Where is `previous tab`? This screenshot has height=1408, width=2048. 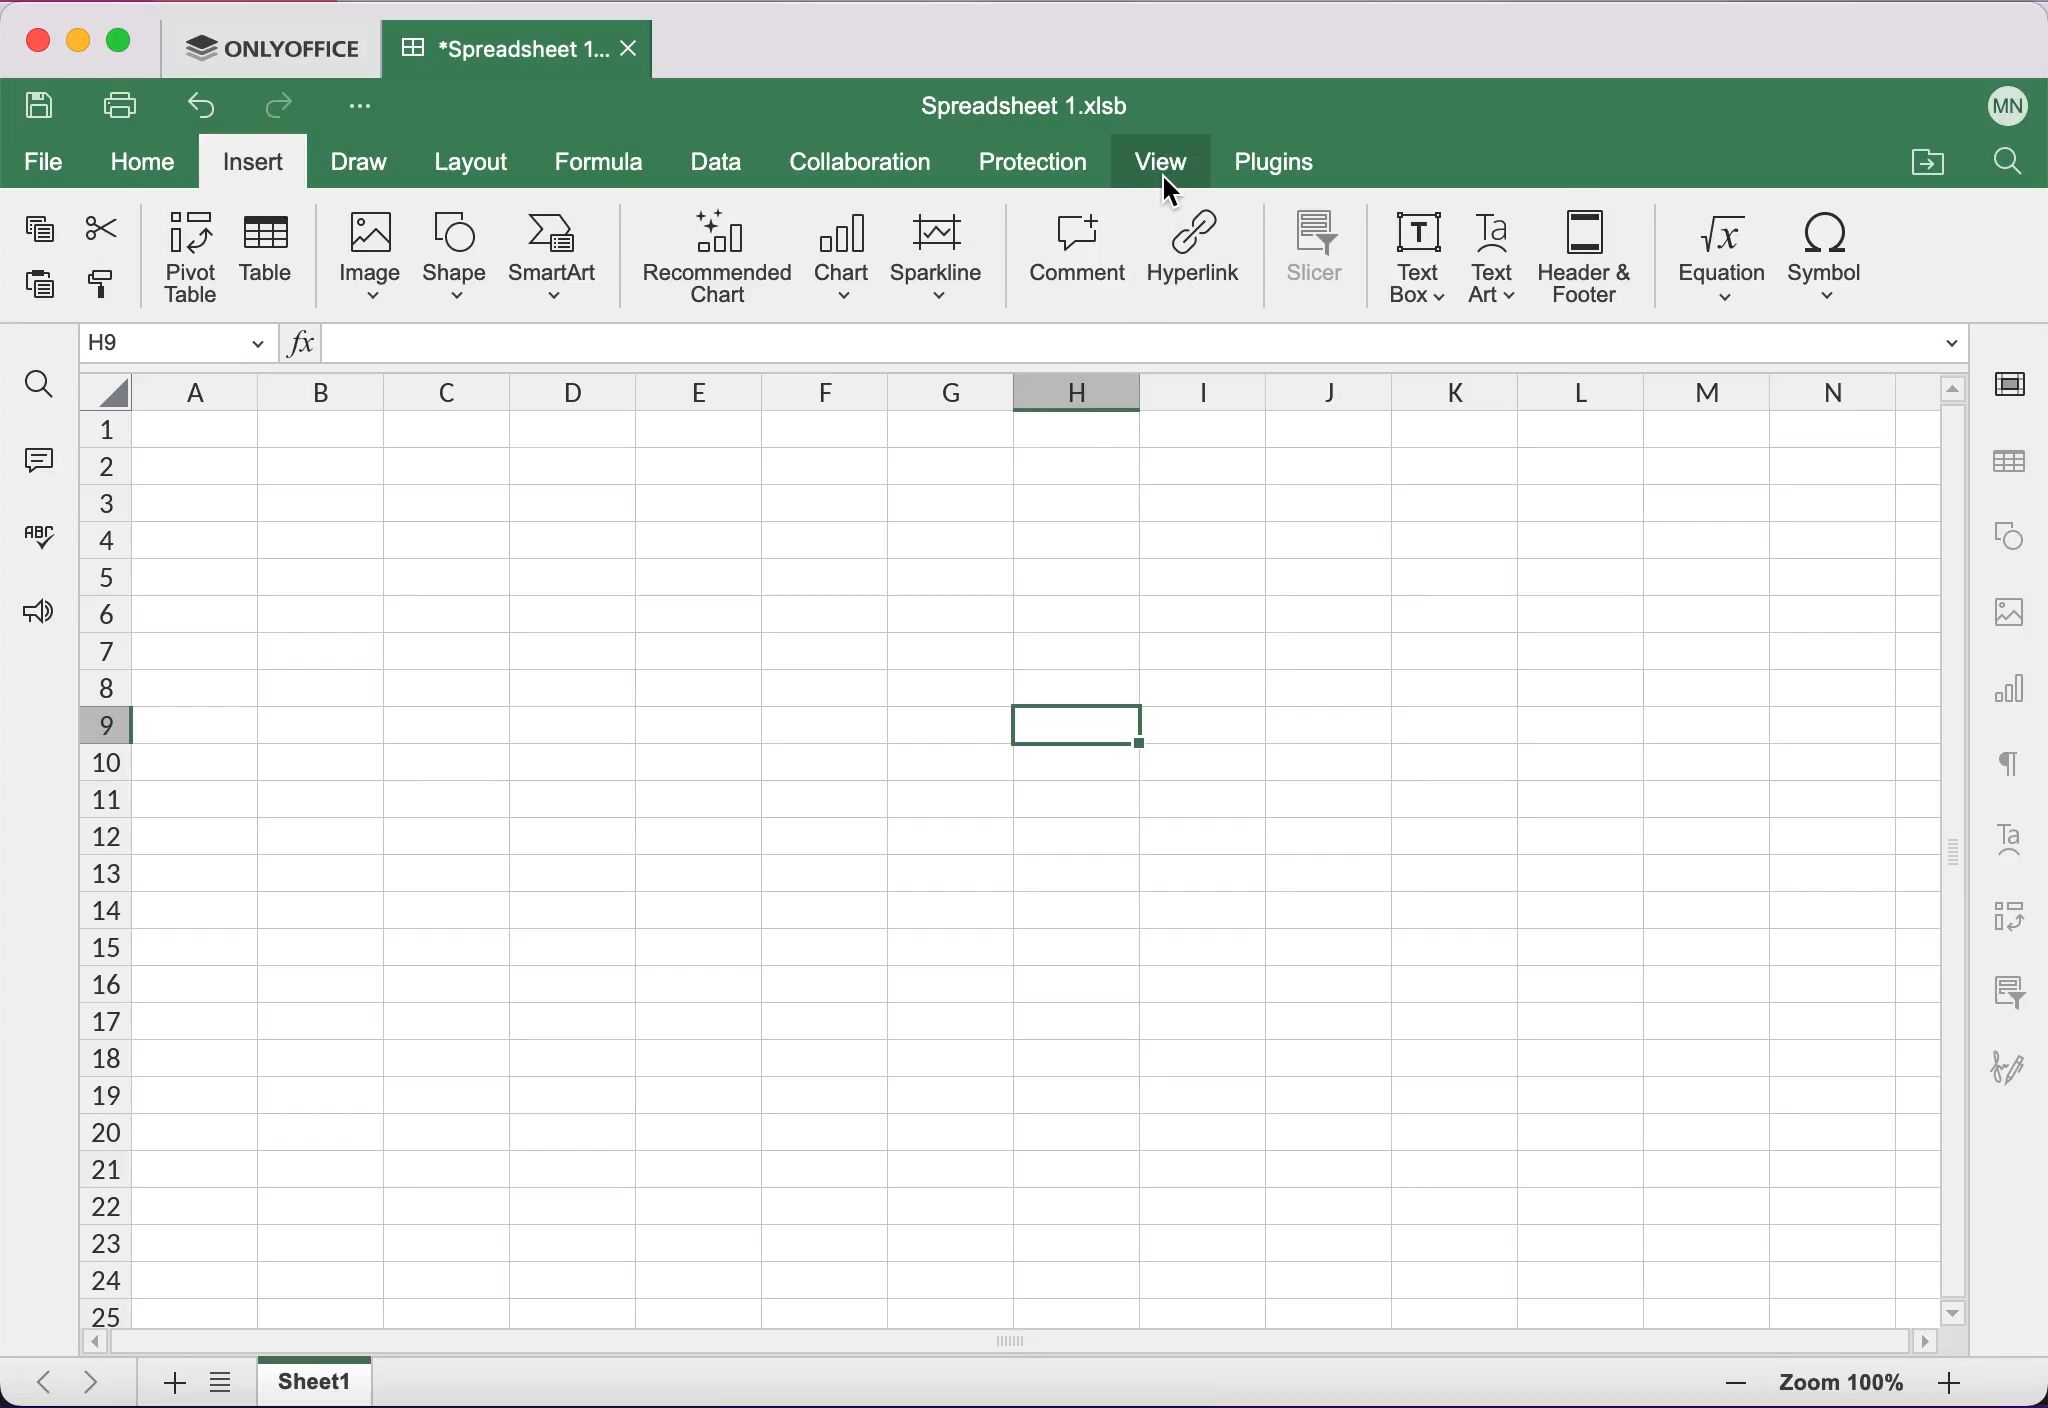 previous tab is located at coordinates (40, 1383).